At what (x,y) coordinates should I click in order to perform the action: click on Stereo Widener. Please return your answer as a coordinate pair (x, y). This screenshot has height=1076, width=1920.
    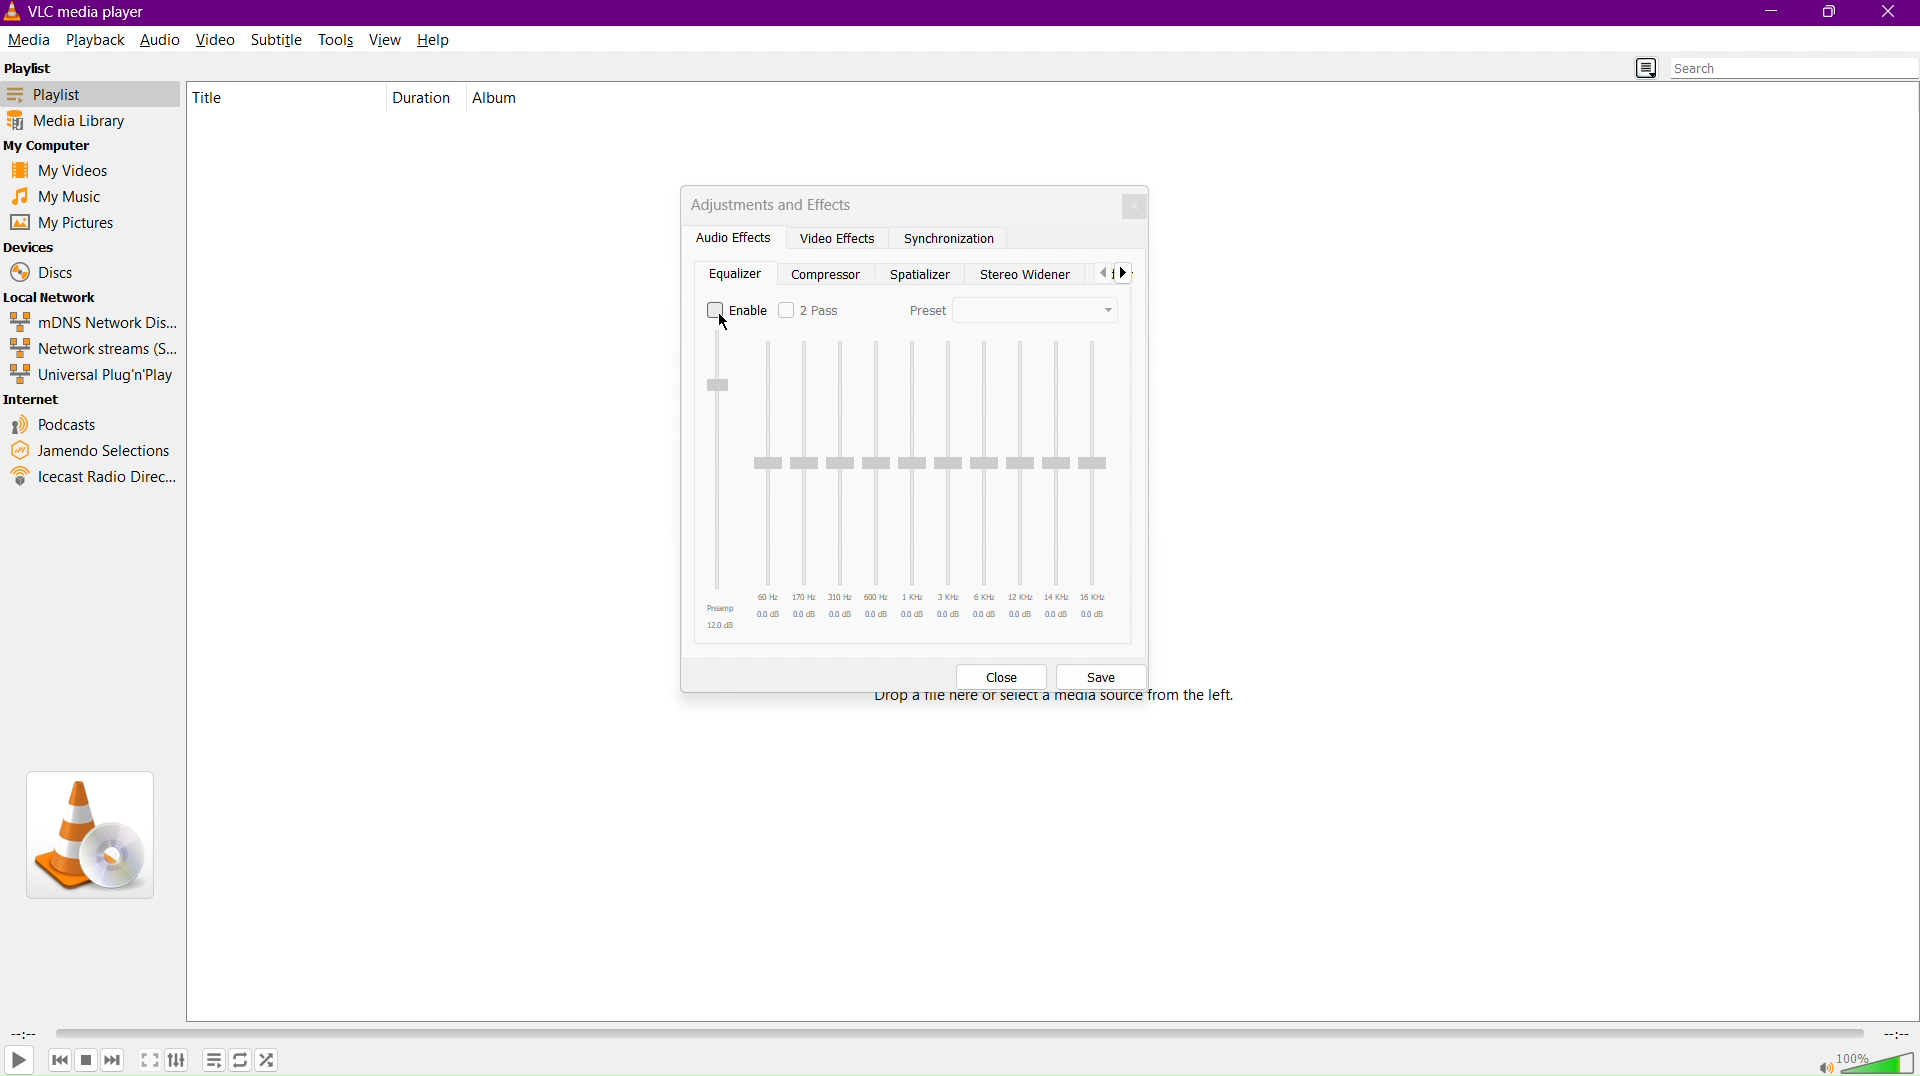
    Looking at the image, I should click on (1026, 274).